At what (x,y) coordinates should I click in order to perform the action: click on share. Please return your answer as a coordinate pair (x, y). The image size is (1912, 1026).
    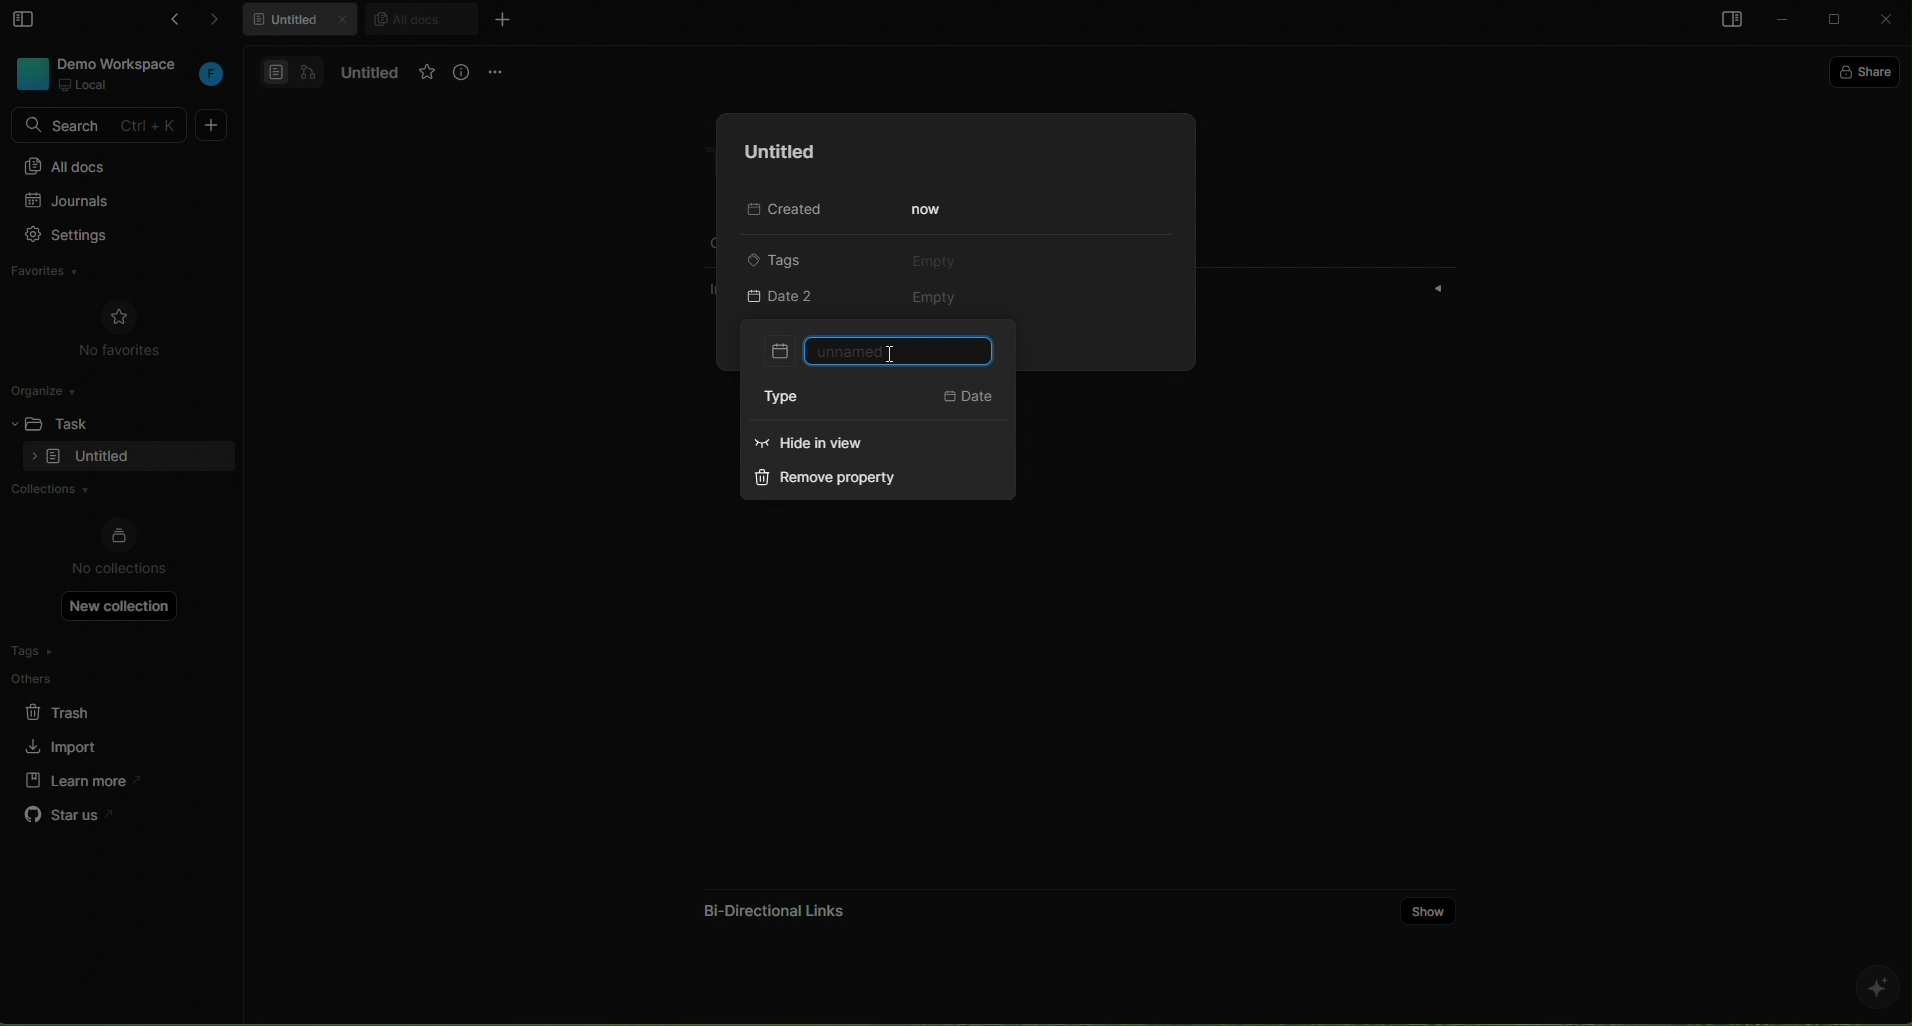
    Looking at the image, I should click on (1869, 70).